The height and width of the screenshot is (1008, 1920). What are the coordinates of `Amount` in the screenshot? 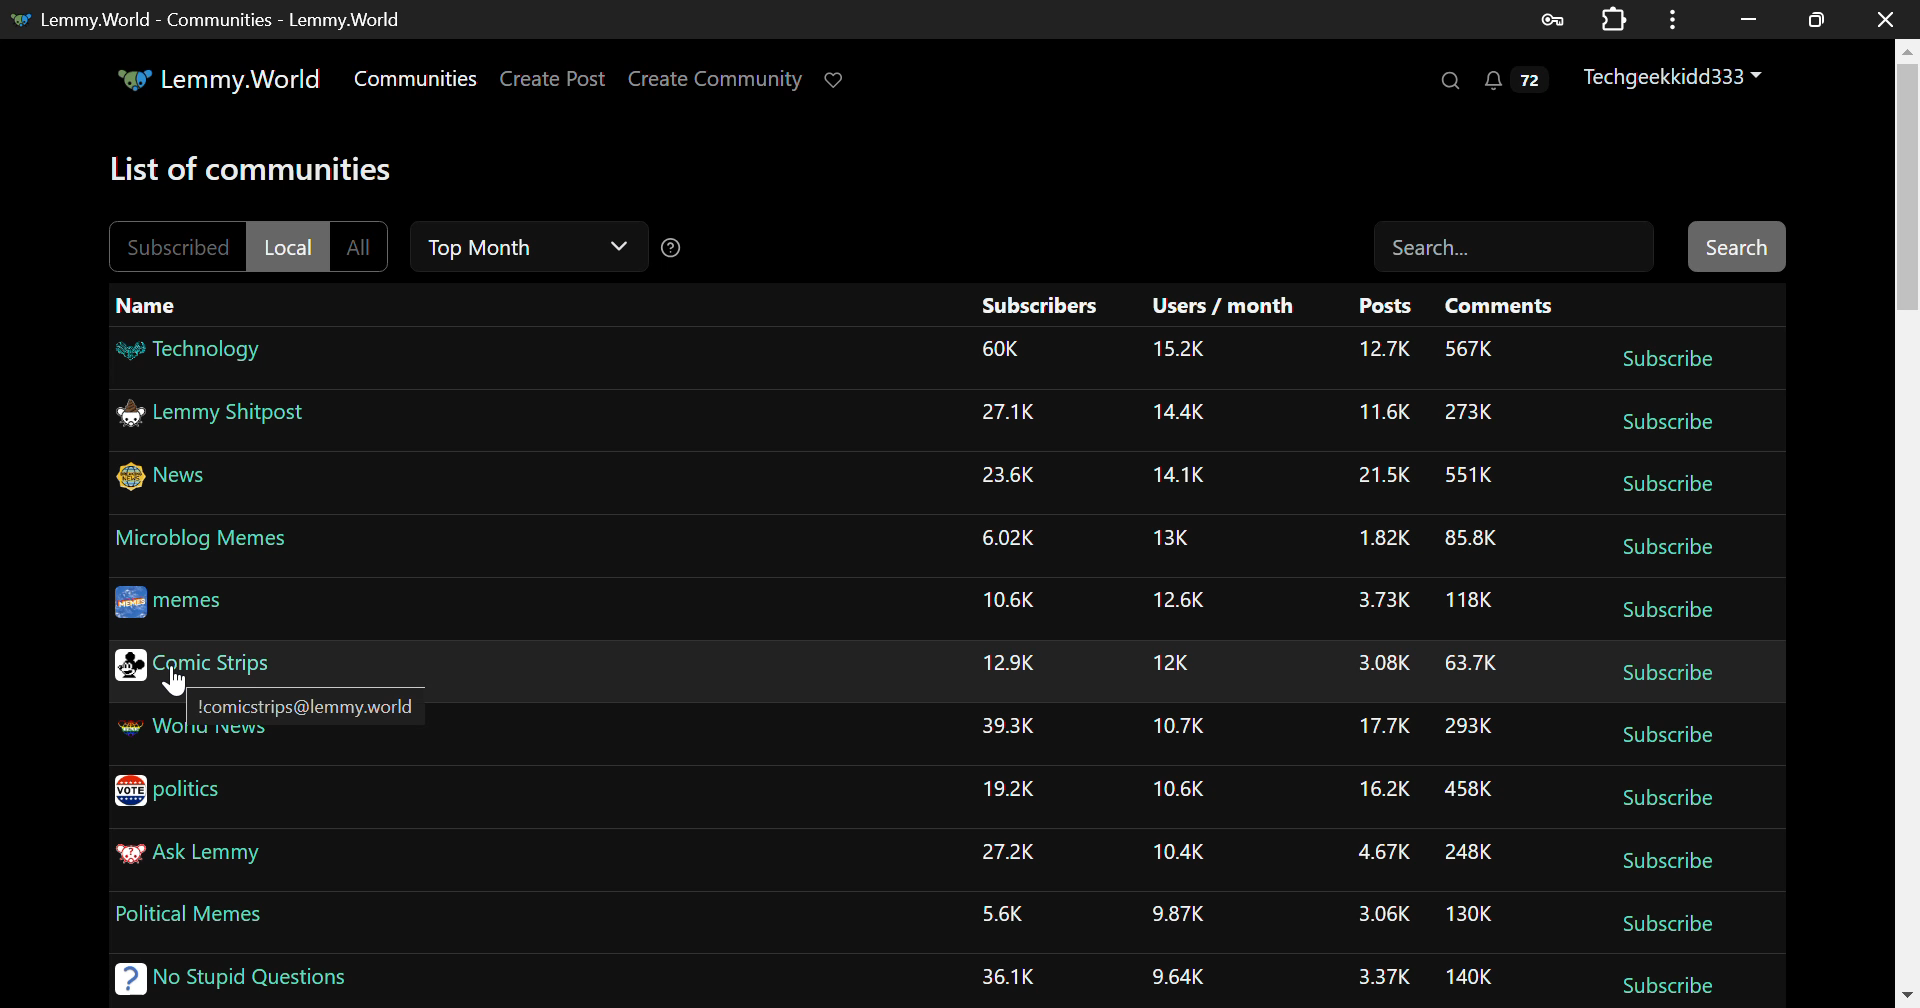 It's located at (1470, 791).